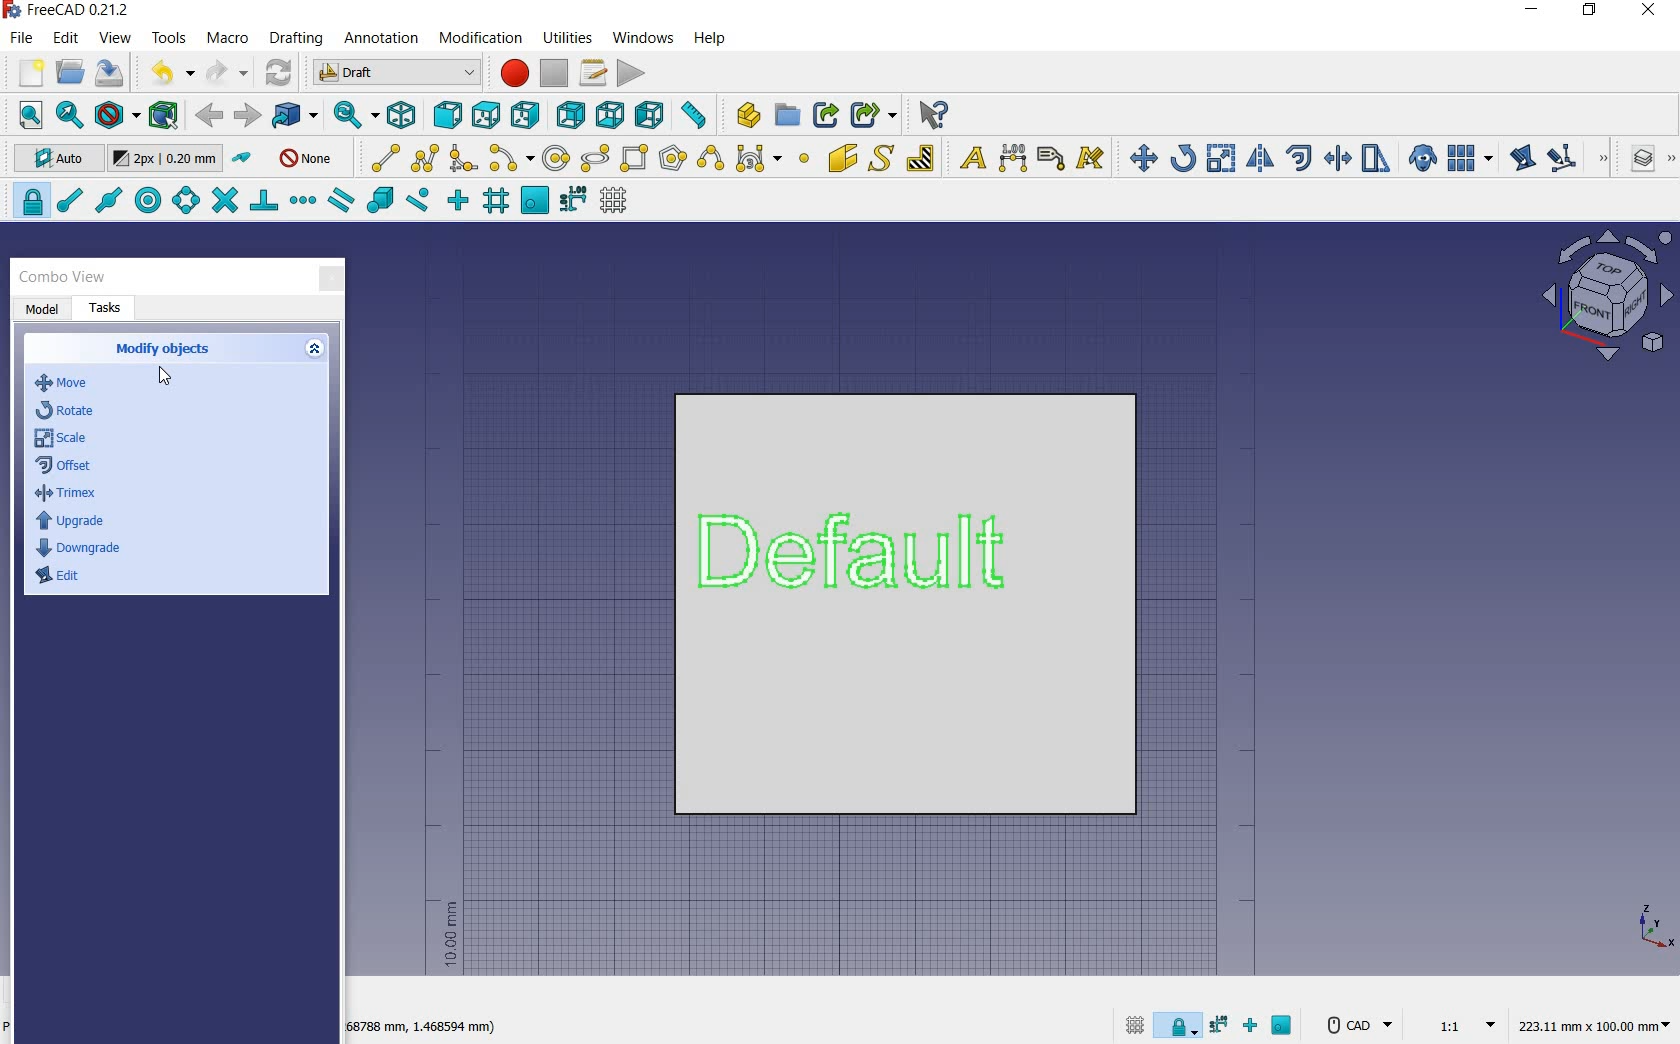 The image size is (1680, 1044). Describe the element at coordinates (168, 161) in the screenshot. I see `change default style for new objects` at that location.